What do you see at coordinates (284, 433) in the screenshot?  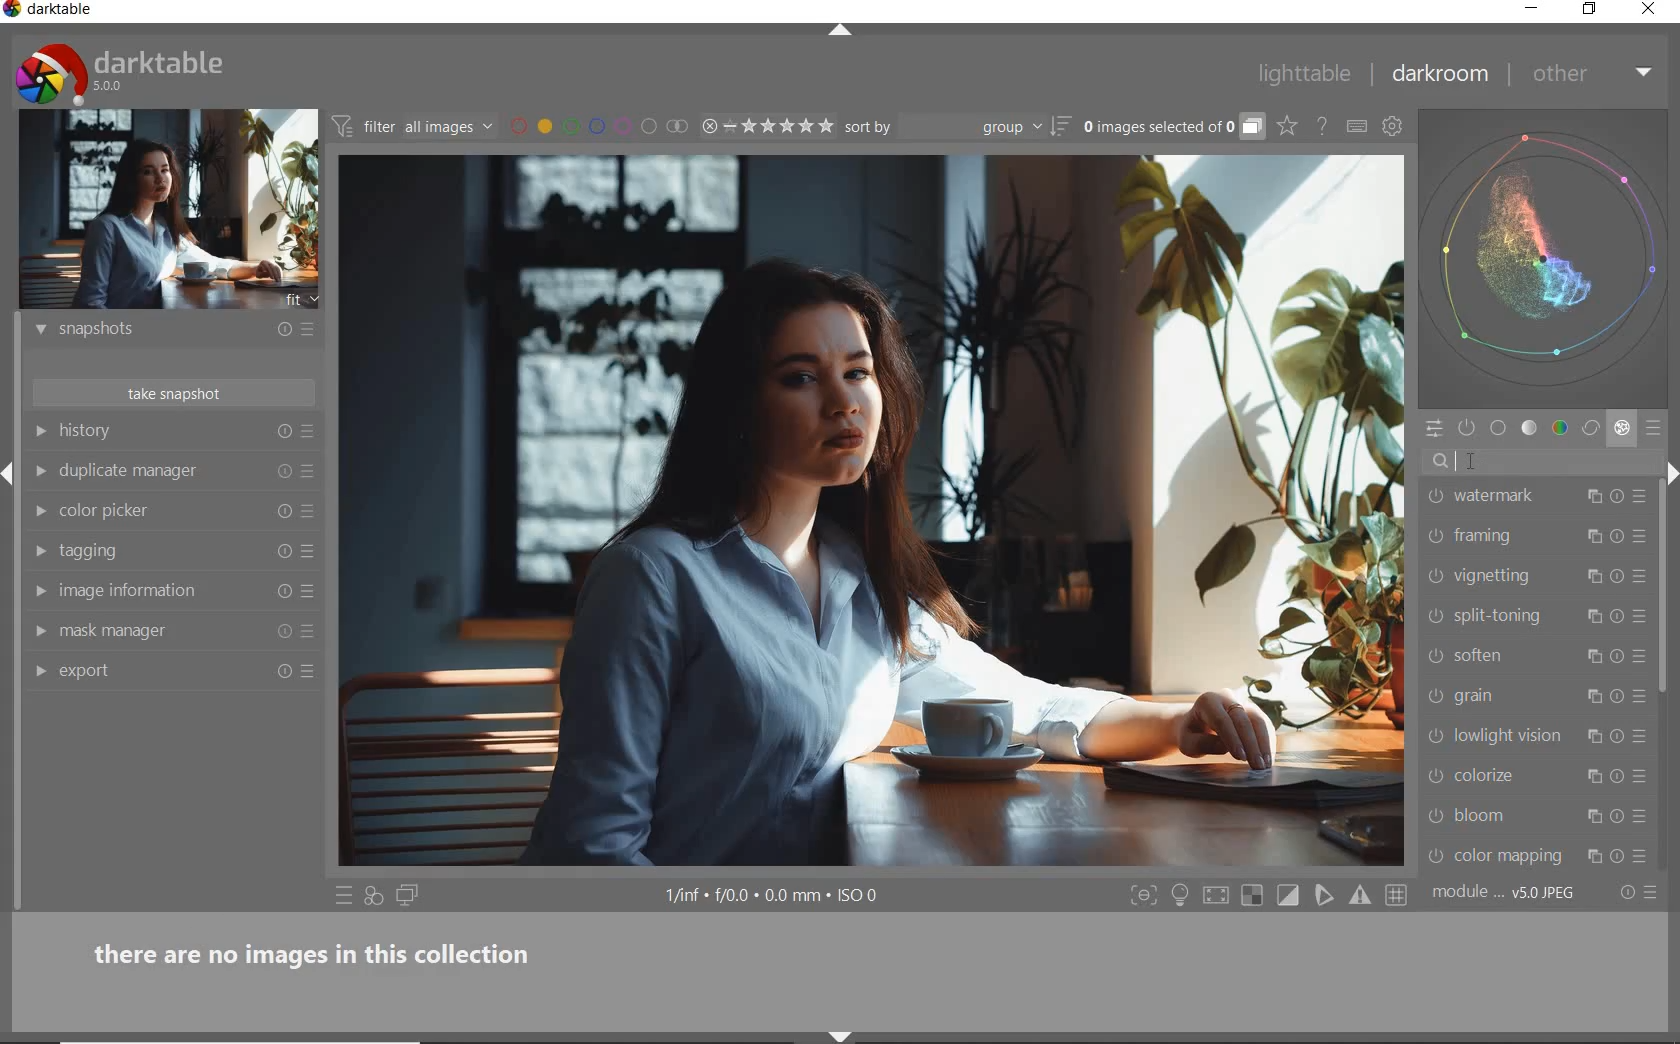 I see `reset` at bounding box center [284, 433].